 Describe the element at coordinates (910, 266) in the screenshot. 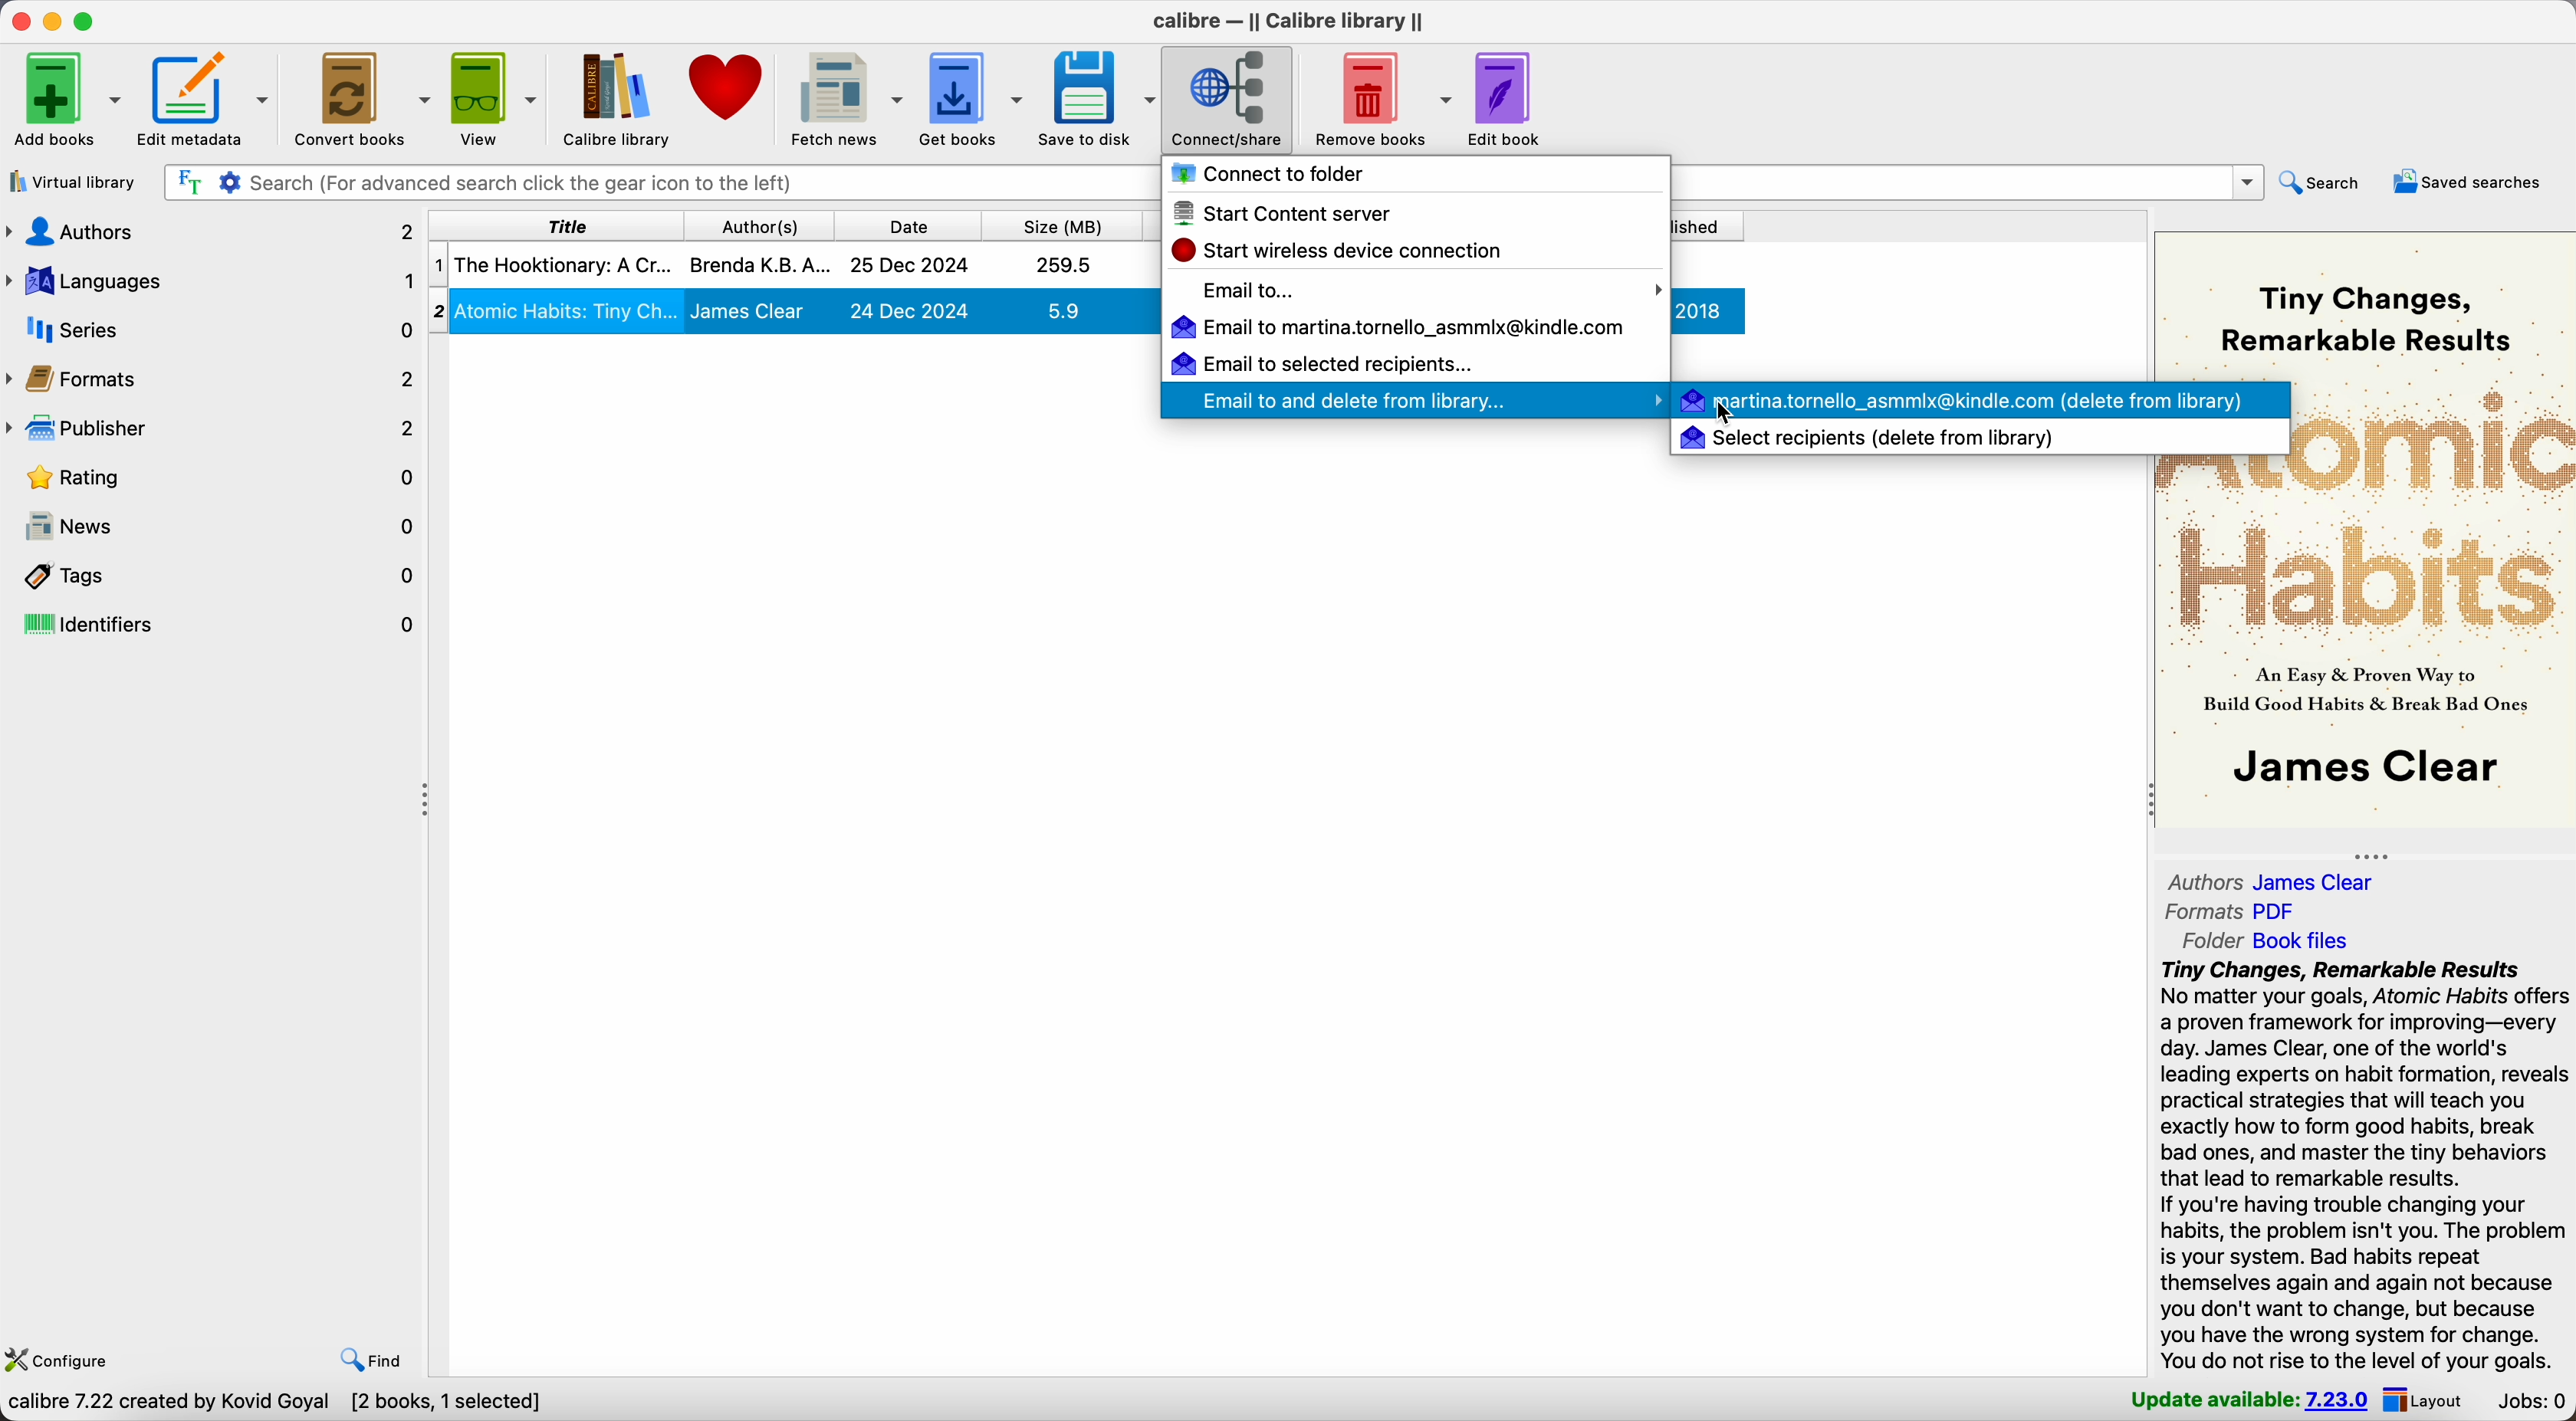

I see `25 Dec 2024` at that location.